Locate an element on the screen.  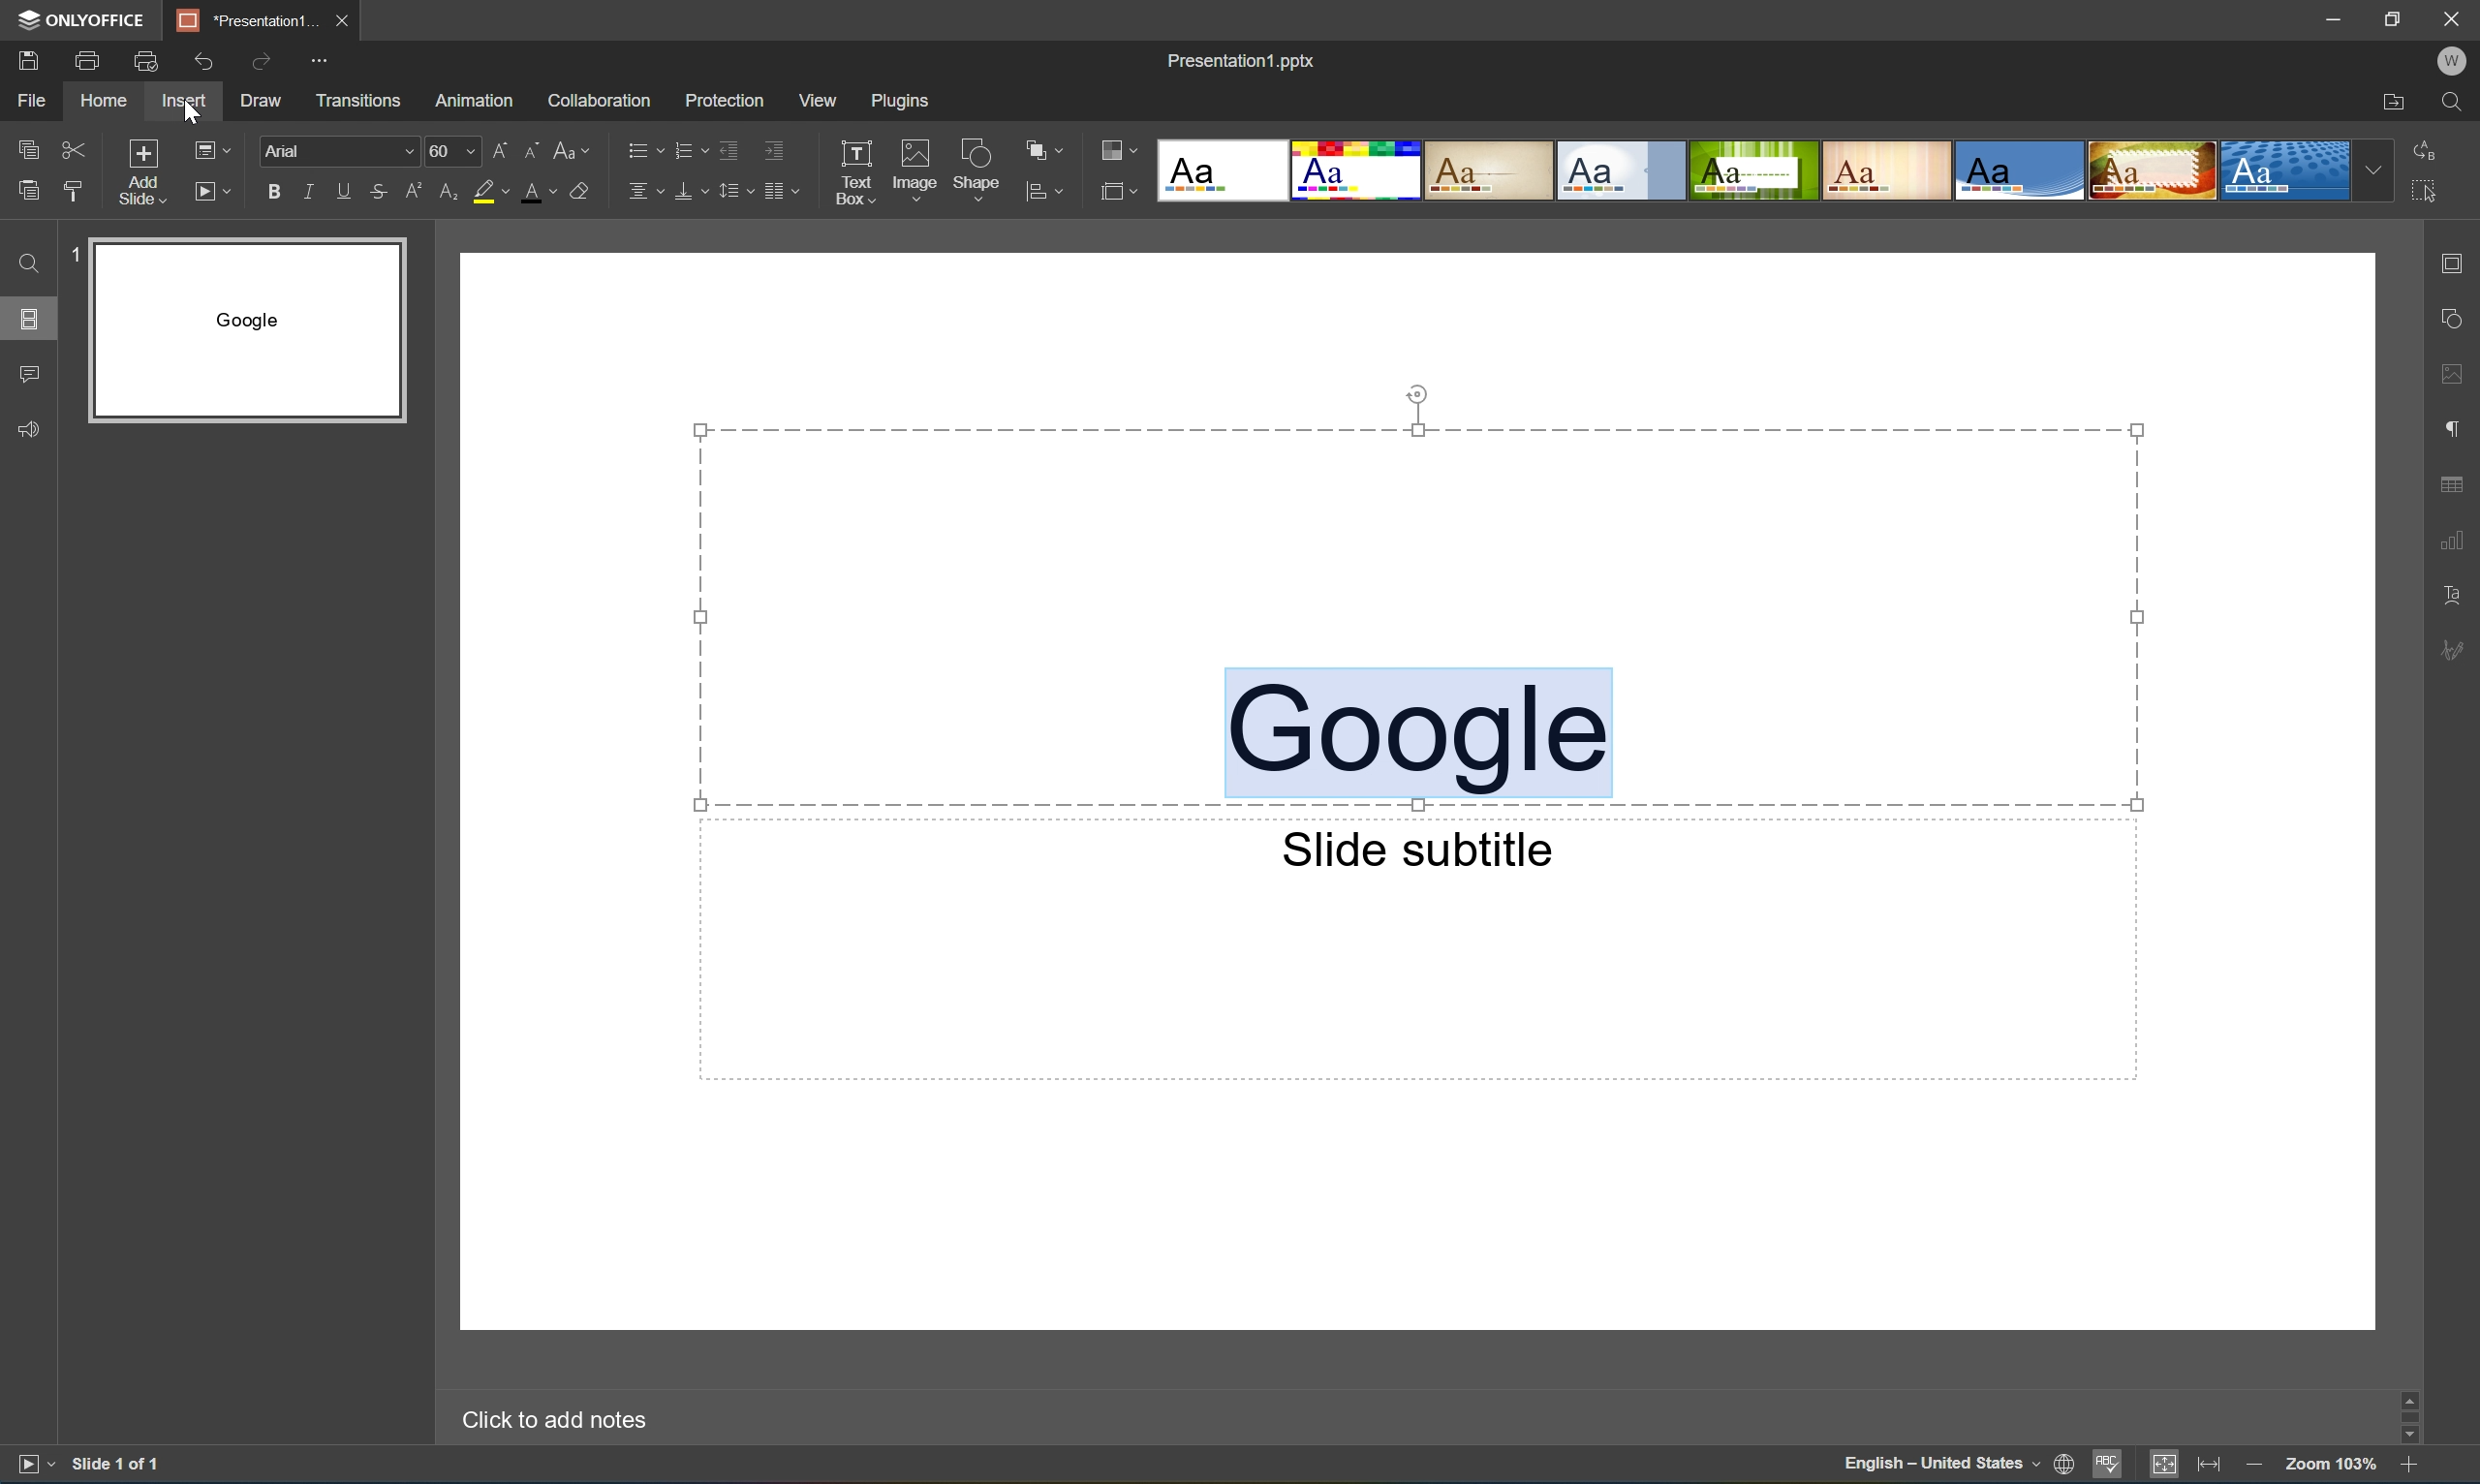
Signature settings is located at coordinates (2452, 650).